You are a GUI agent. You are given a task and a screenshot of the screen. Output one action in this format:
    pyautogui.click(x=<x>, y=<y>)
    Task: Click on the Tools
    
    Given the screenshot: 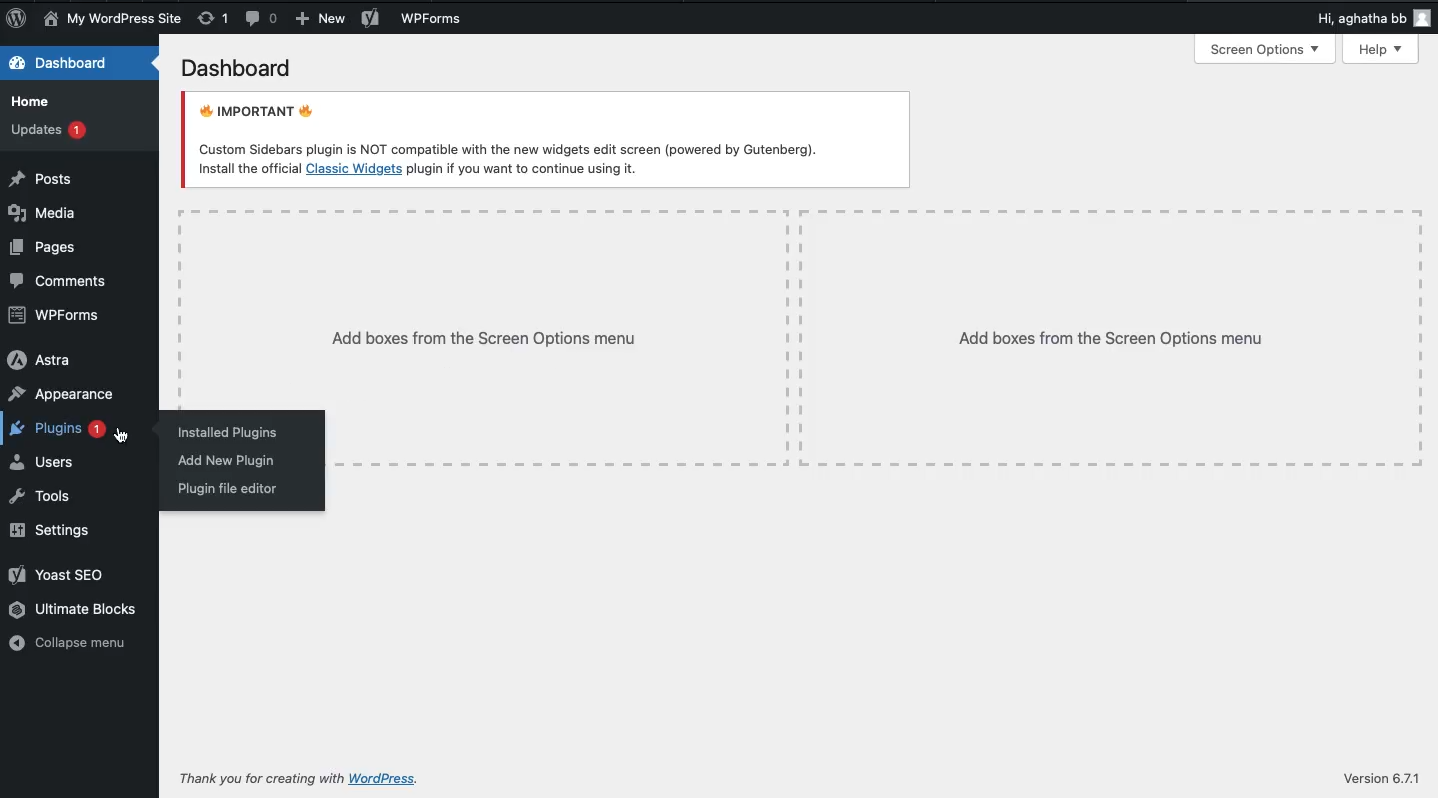 What is the action you would take?
    pyautogui.click(x=39, y=497)
    